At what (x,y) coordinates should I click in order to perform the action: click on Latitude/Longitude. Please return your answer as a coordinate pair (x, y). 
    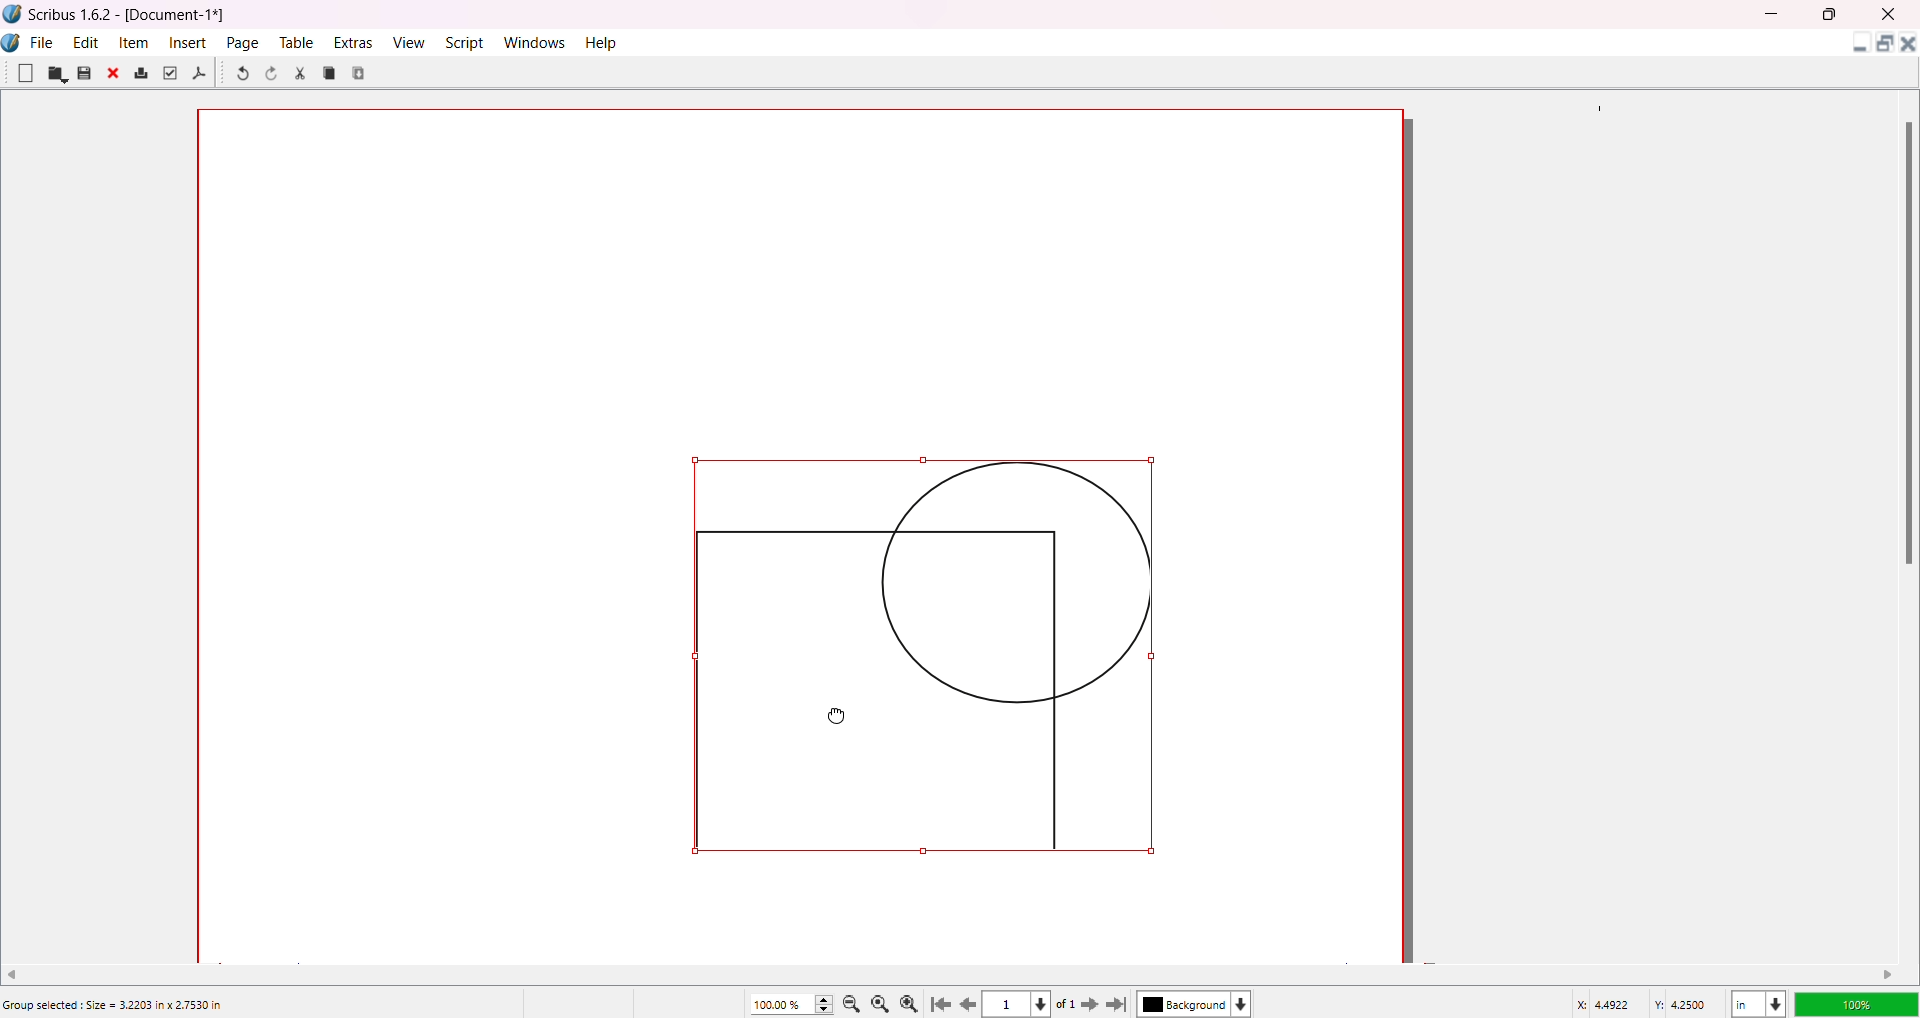
    Looking at the image, I should click on (1645, 1003).